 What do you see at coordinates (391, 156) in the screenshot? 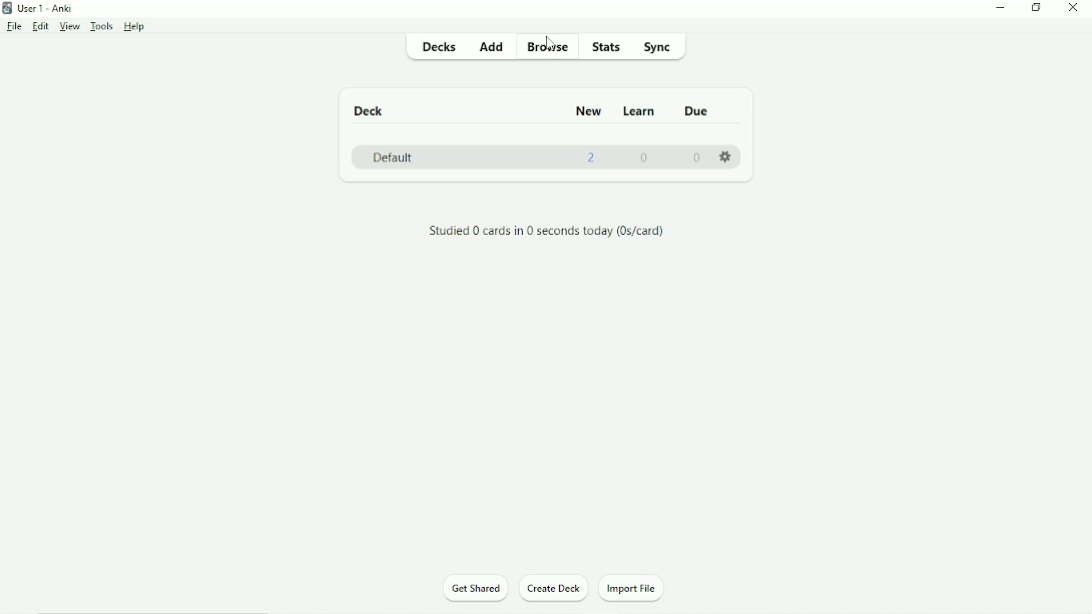
I see `Default` at bounding box center [391, 156].